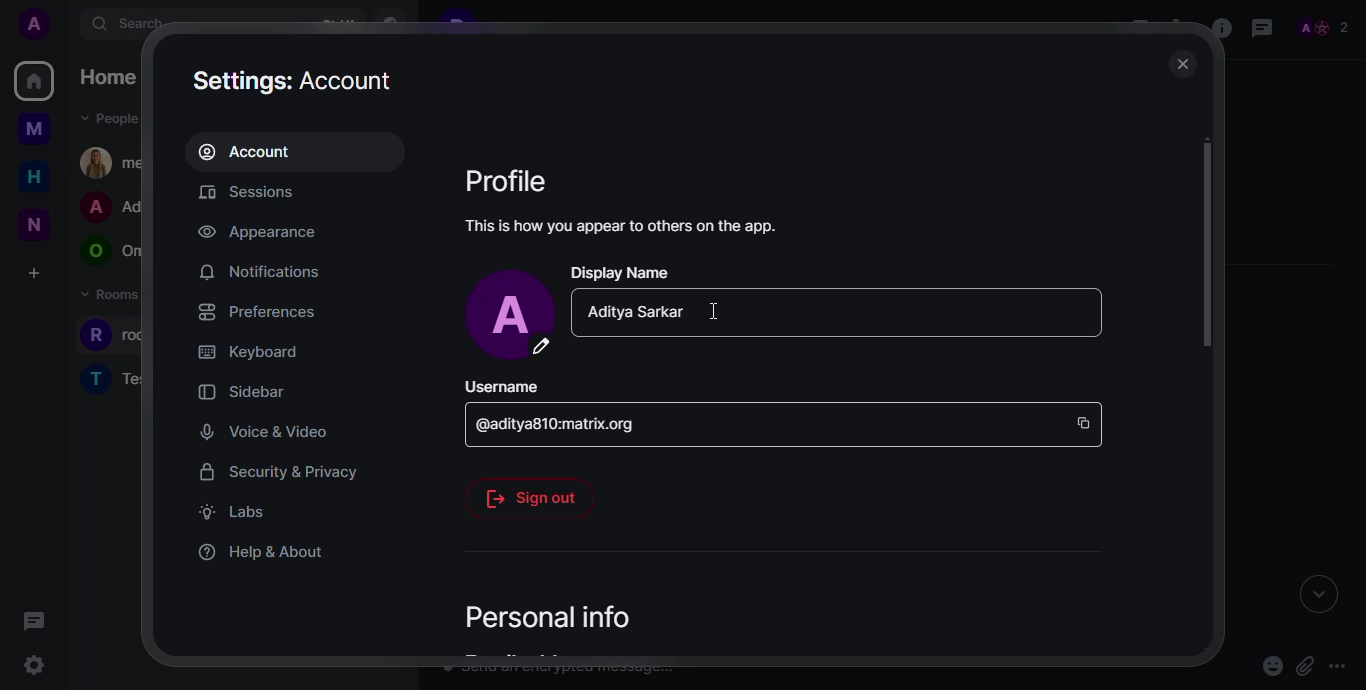  What do you see at coordinates (540, 617) in the screenshot?
I see `personal info` at bounding box center [540, 617].